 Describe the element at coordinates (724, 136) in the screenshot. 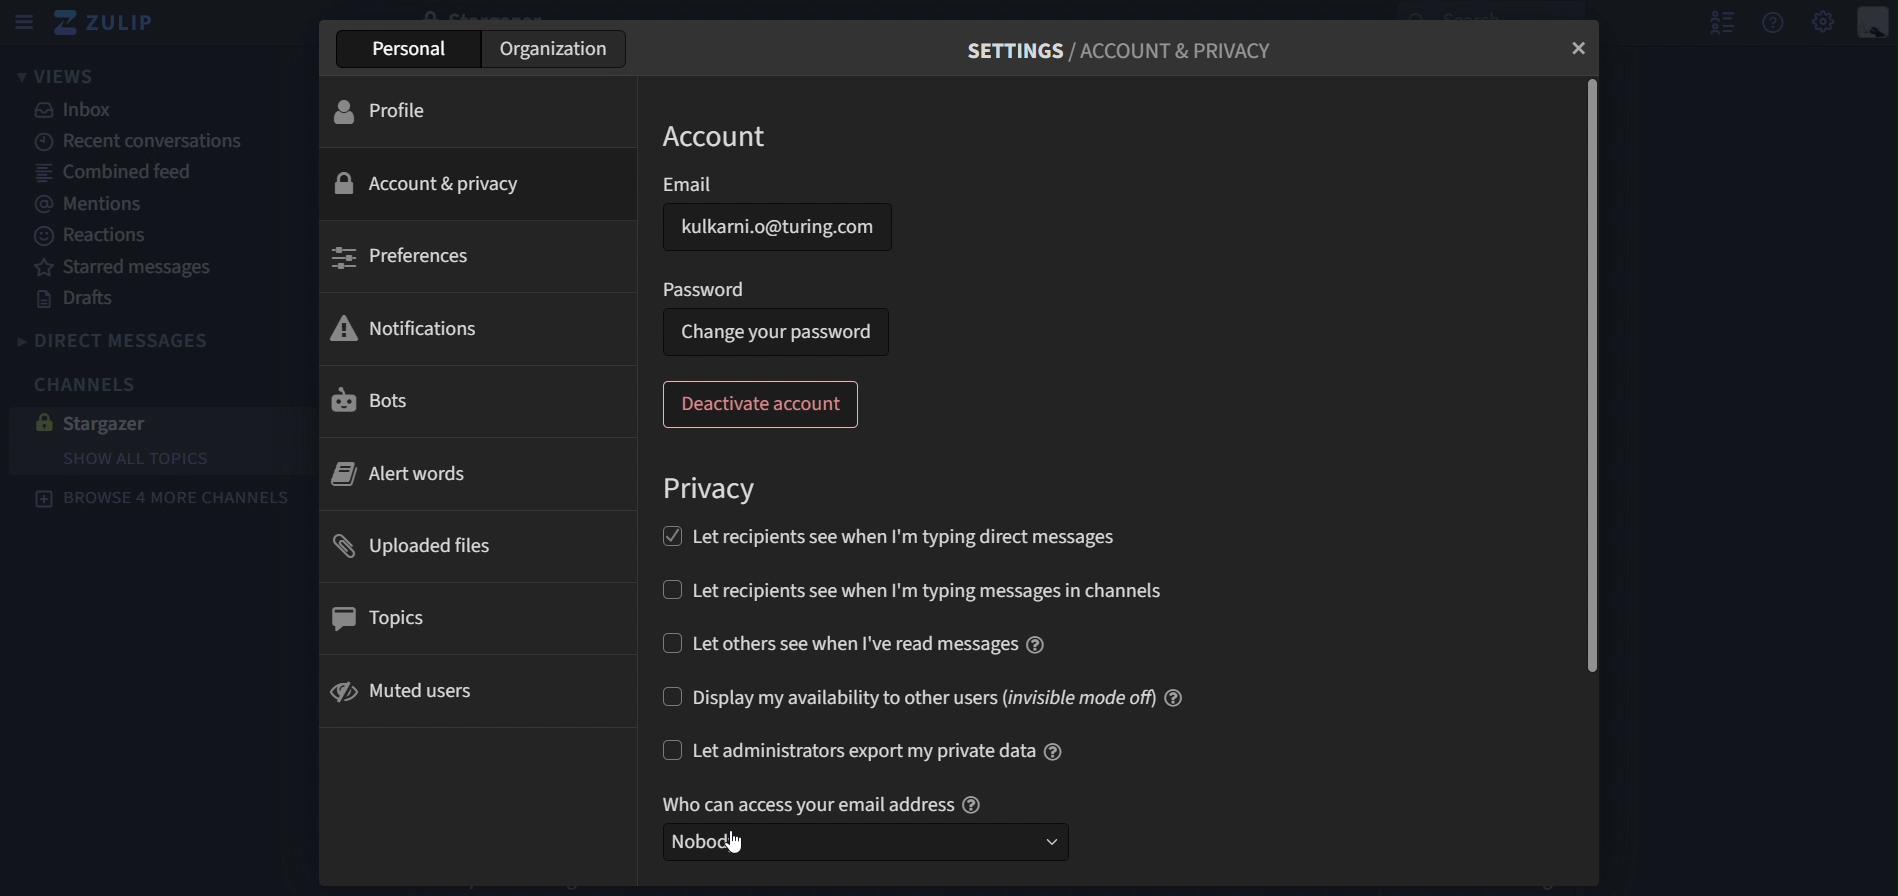

I see `account` at that location.